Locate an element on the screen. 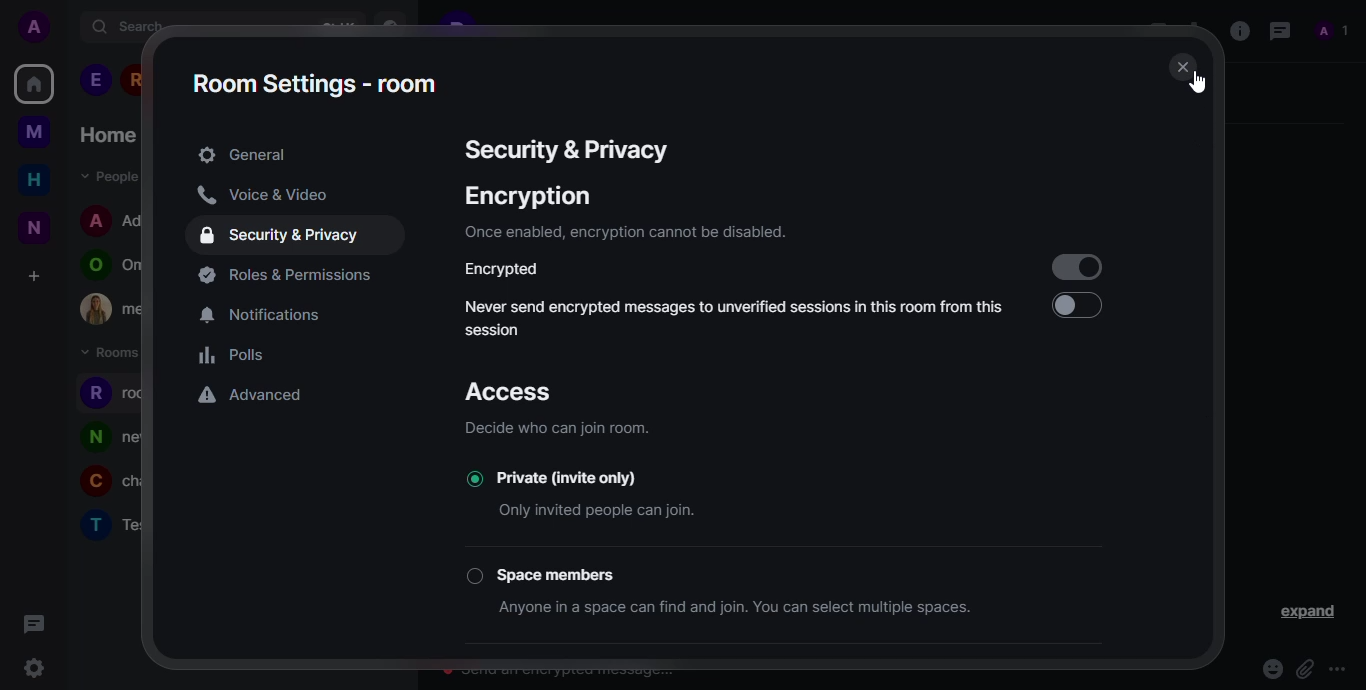 The height and width of the screenshot is (690, 1366). emoji is located at coordinates (1271, 667).